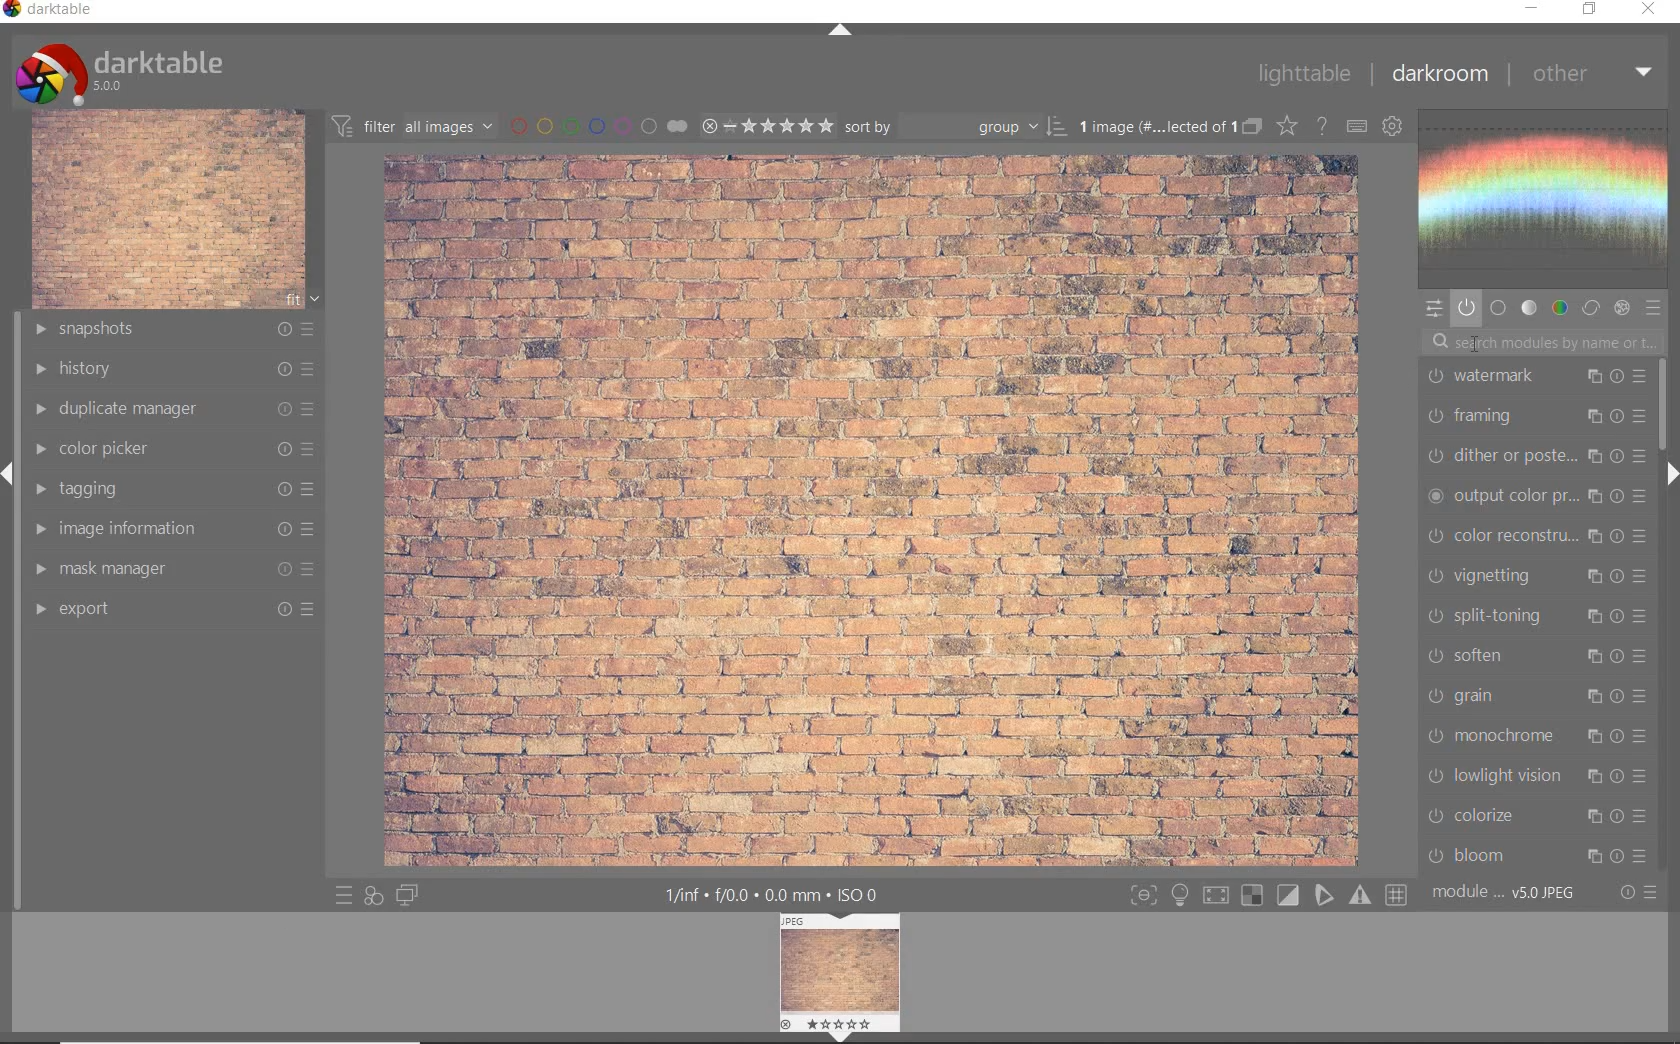 This screenshot has width=1680, height=1044. What do you see at coordinates (173, 528) in the screenshot?
I see `image information` at bounding box center [173, 528].